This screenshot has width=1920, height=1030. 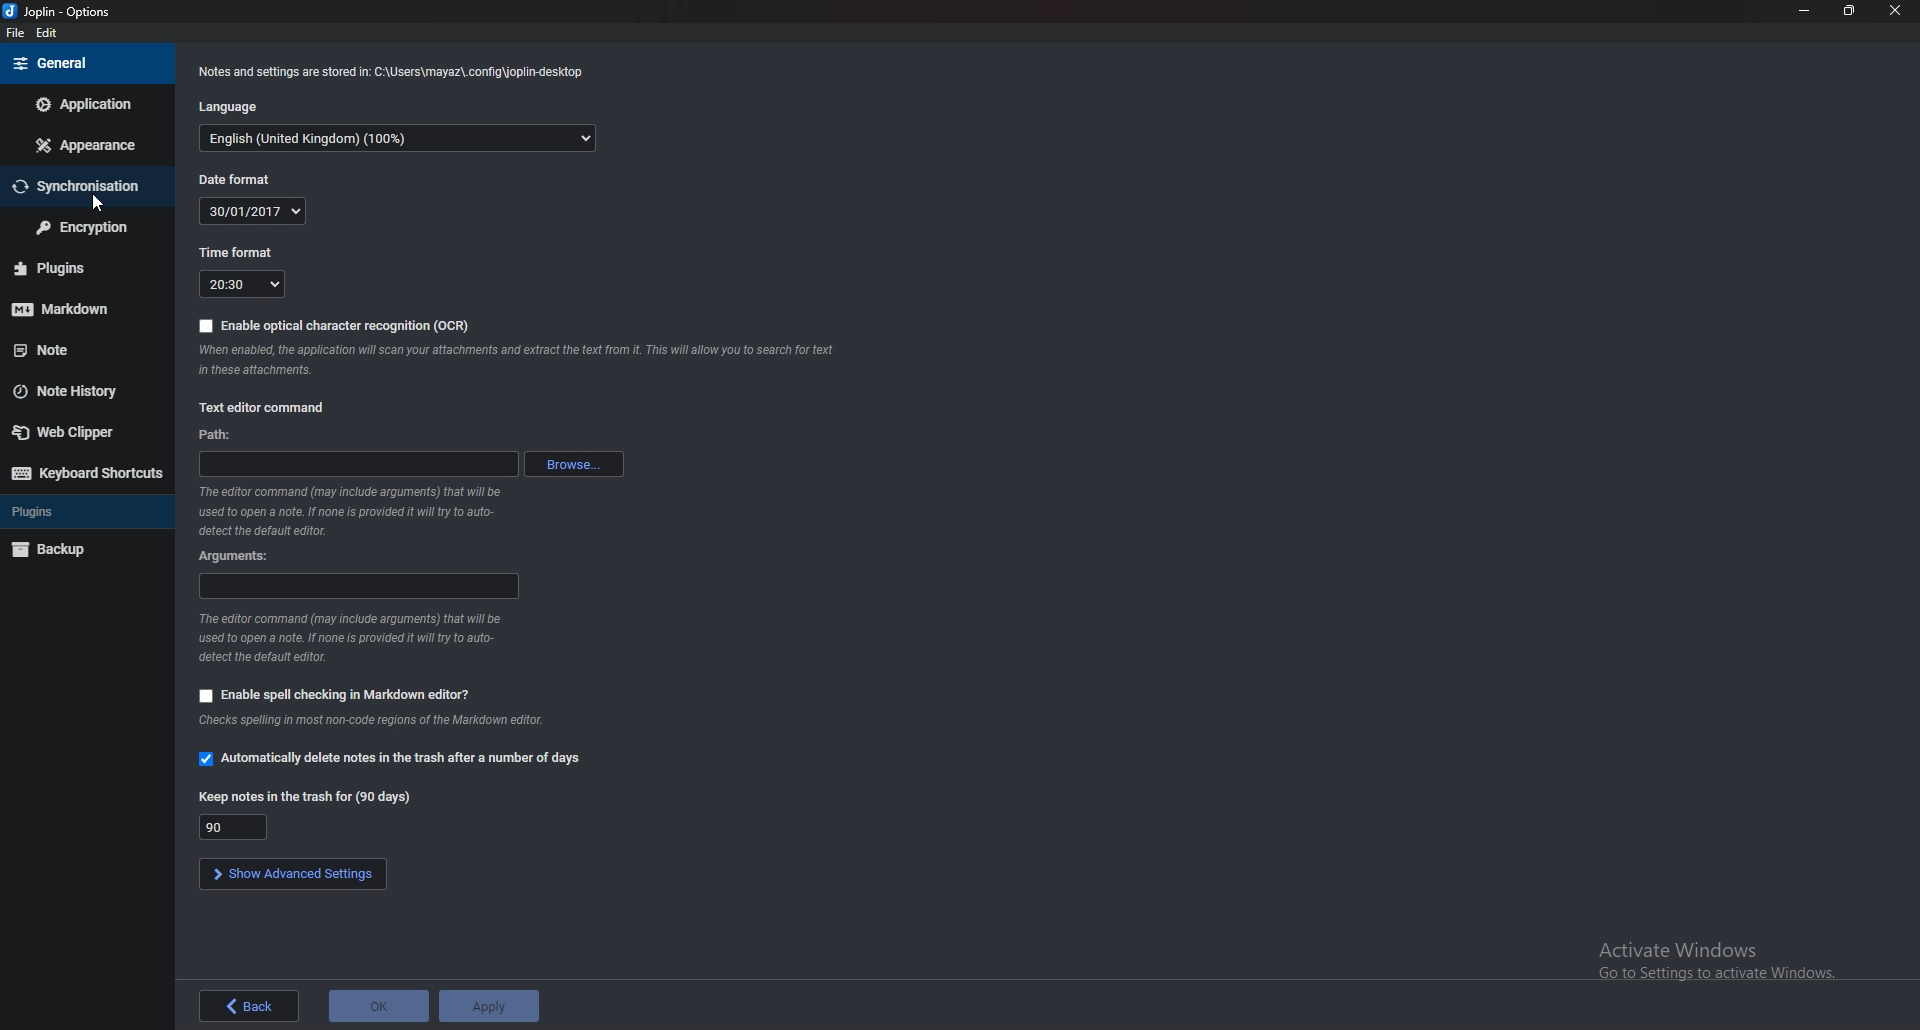 I want to click on back, so click(x=252, y=1007).